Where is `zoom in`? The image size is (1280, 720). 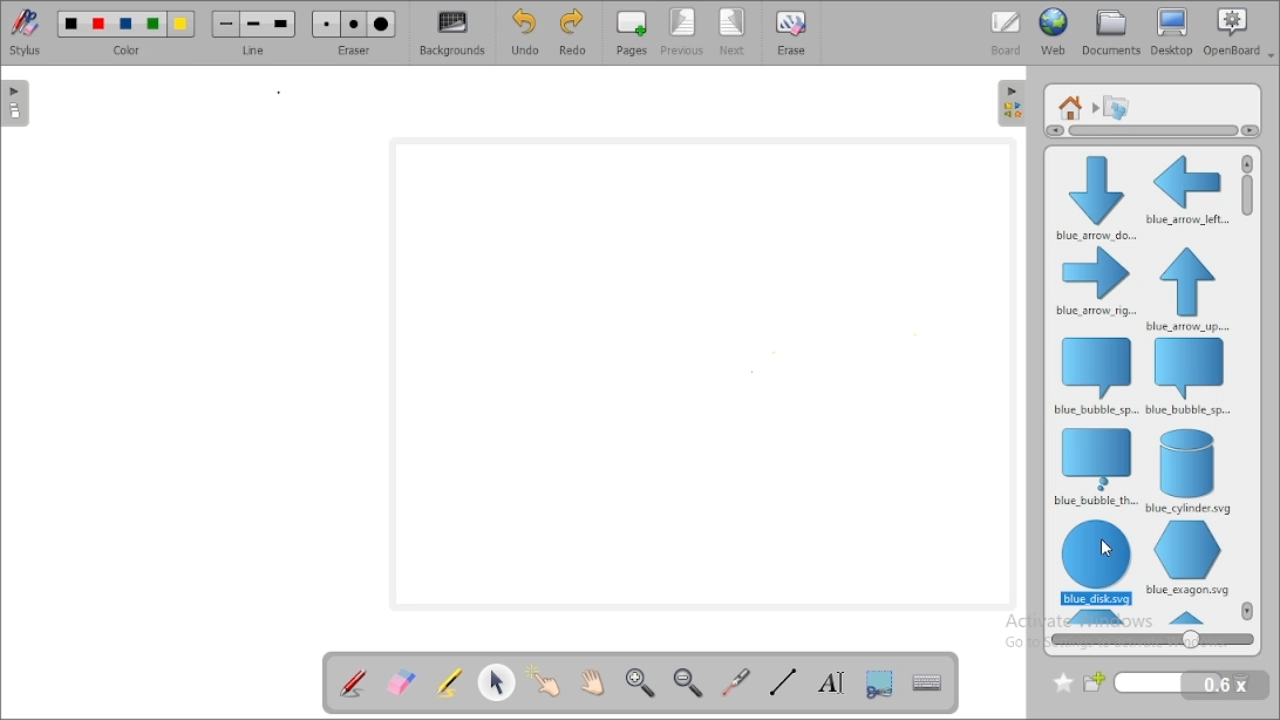
zoom in is located at coordinates (641, 683).